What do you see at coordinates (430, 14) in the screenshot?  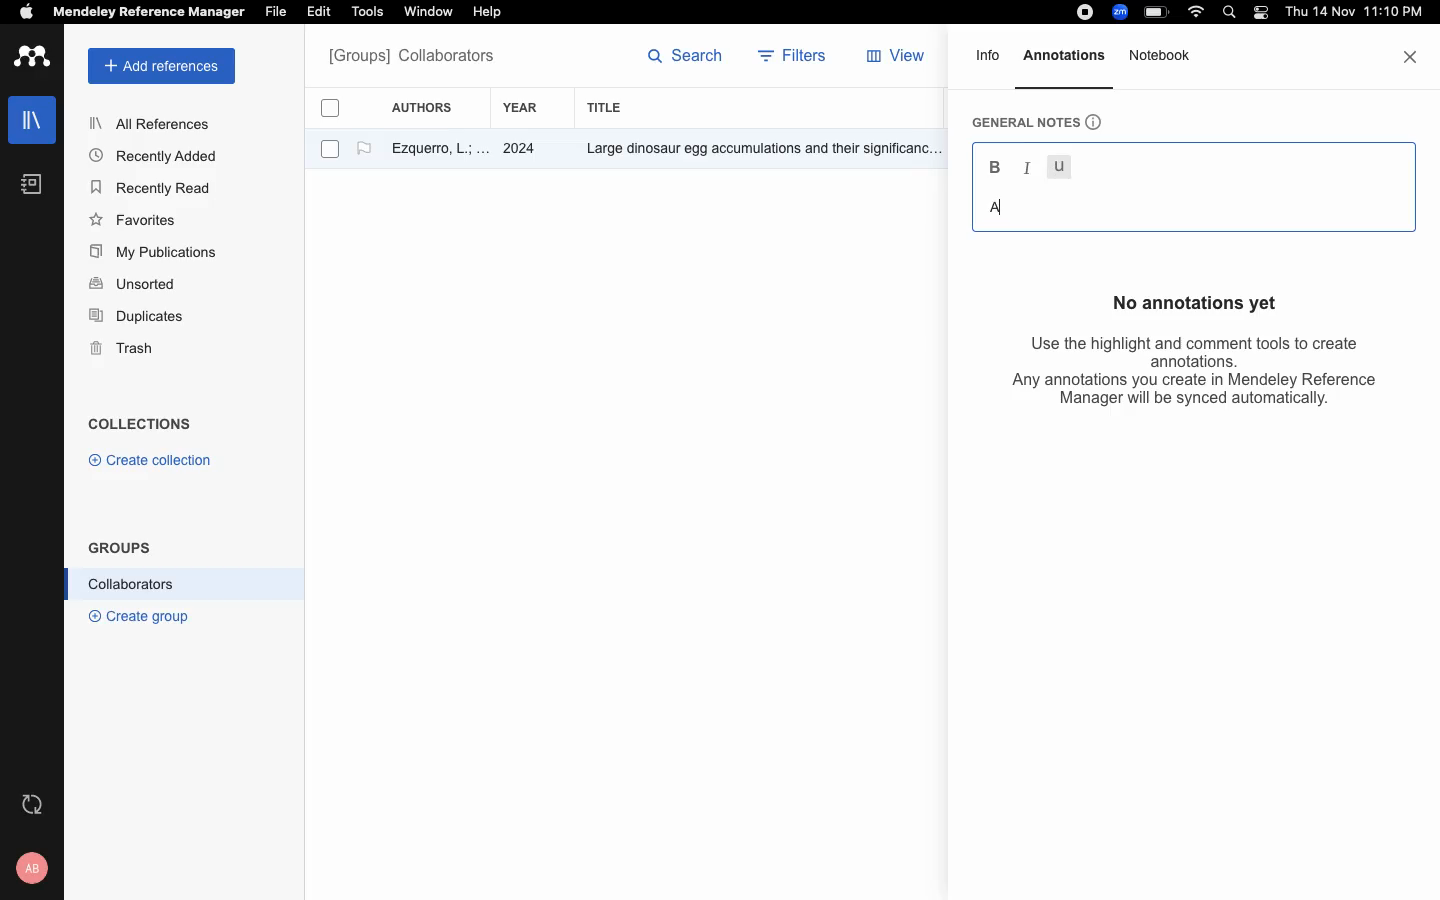 I see `‘Window` at bounding box center [430, 14].